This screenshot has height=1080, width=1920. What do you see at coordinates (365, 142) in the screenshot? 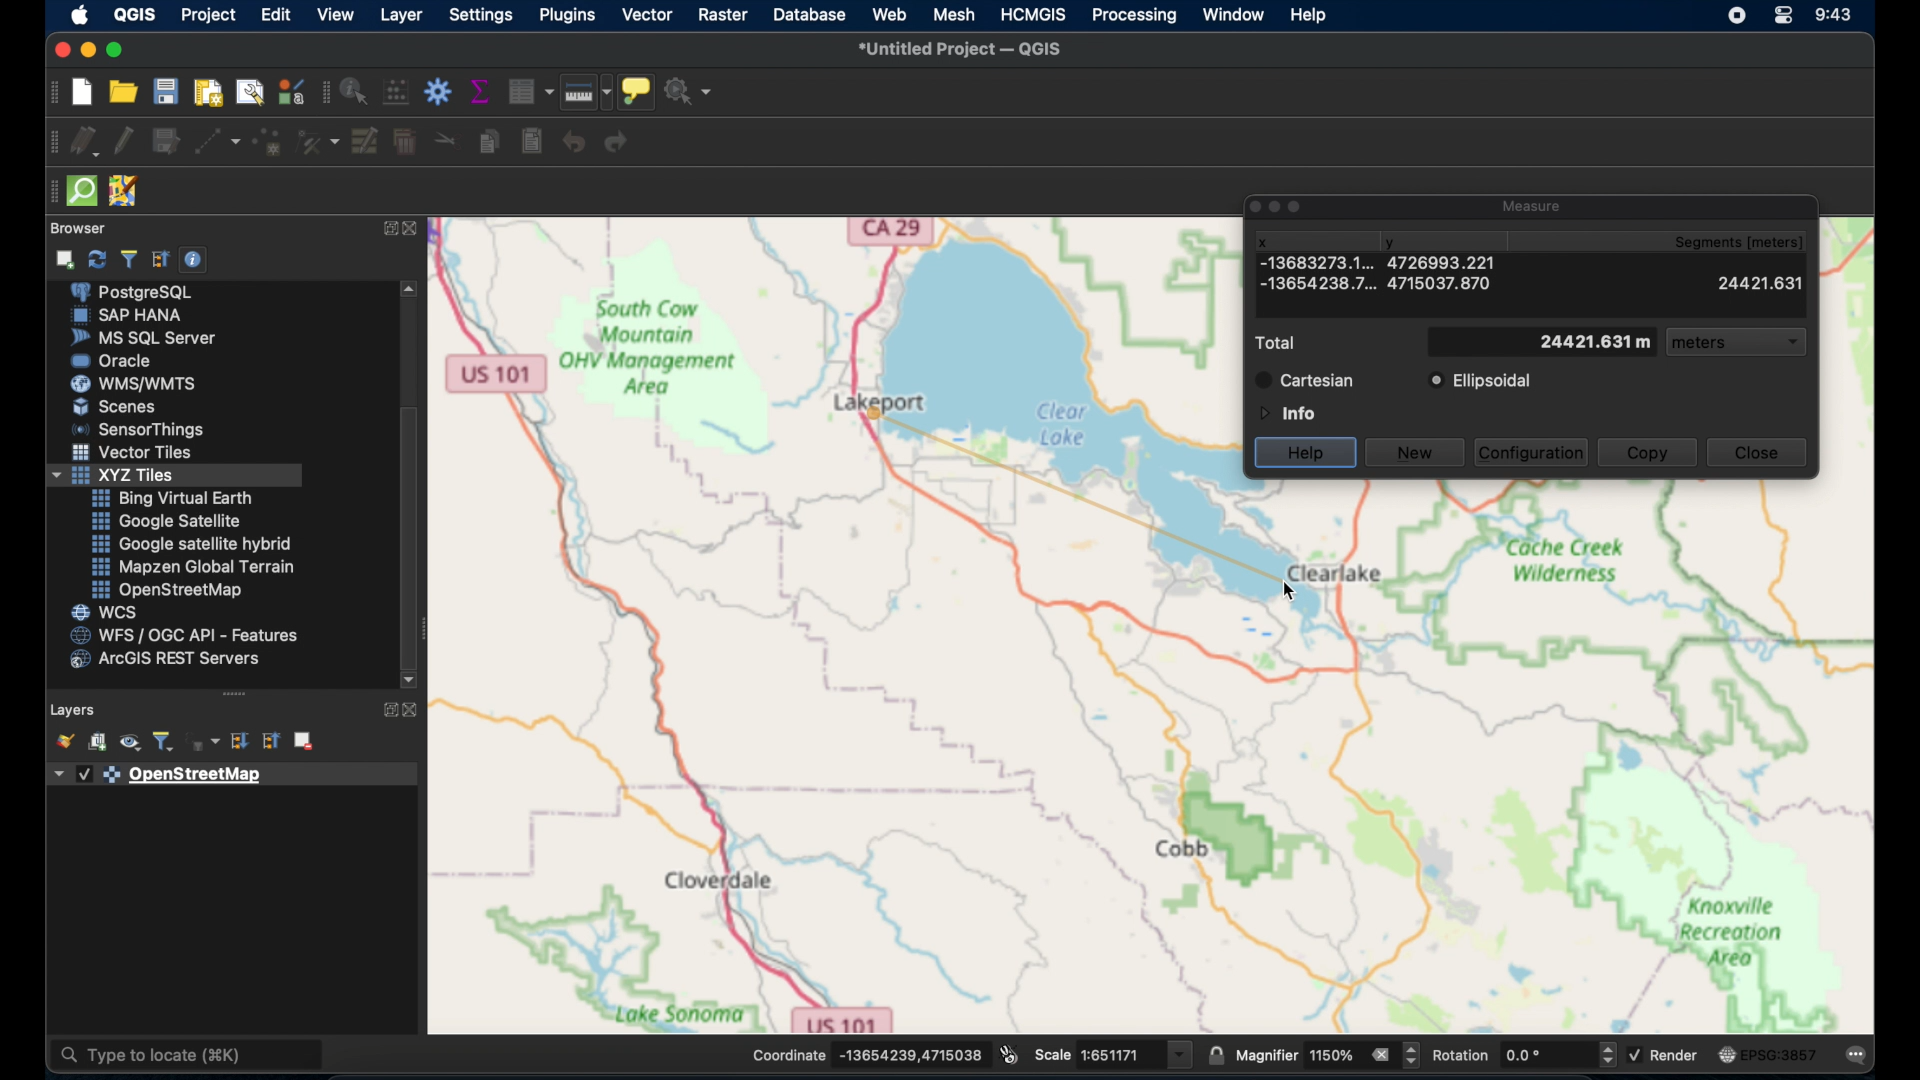
I see `modify attributes` at bounding box center [365, 142].